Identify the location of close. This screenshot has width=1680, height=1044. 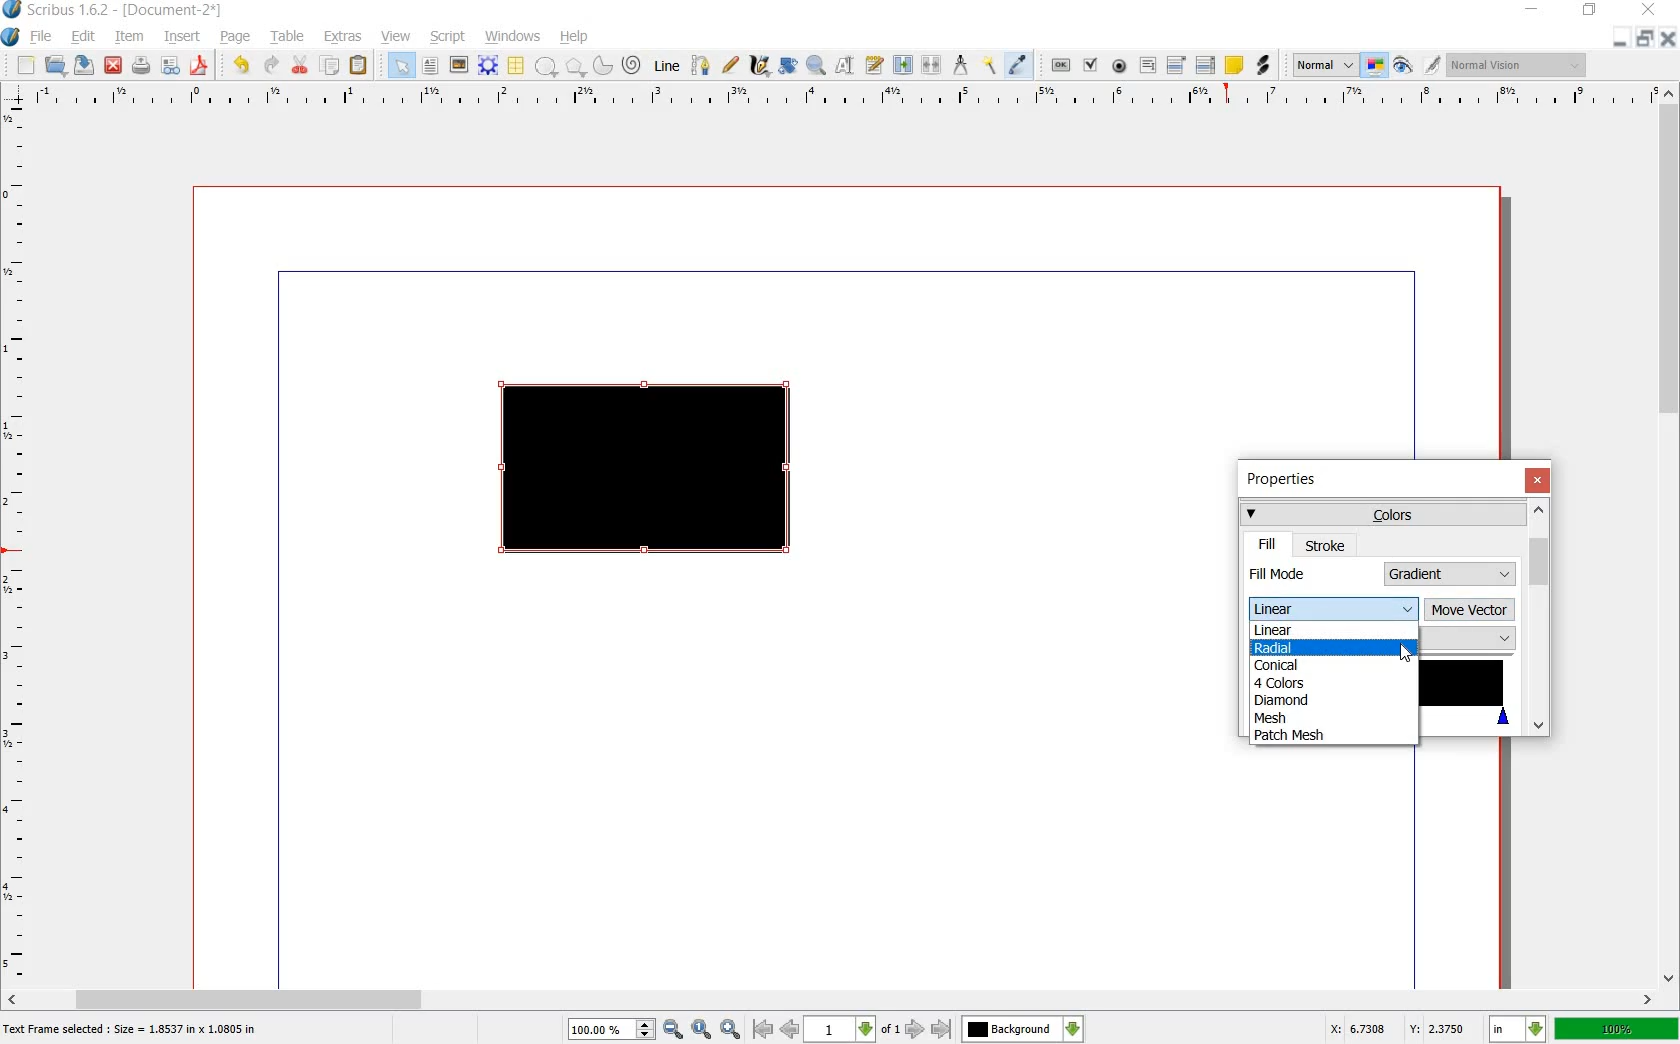
(1666, 38).